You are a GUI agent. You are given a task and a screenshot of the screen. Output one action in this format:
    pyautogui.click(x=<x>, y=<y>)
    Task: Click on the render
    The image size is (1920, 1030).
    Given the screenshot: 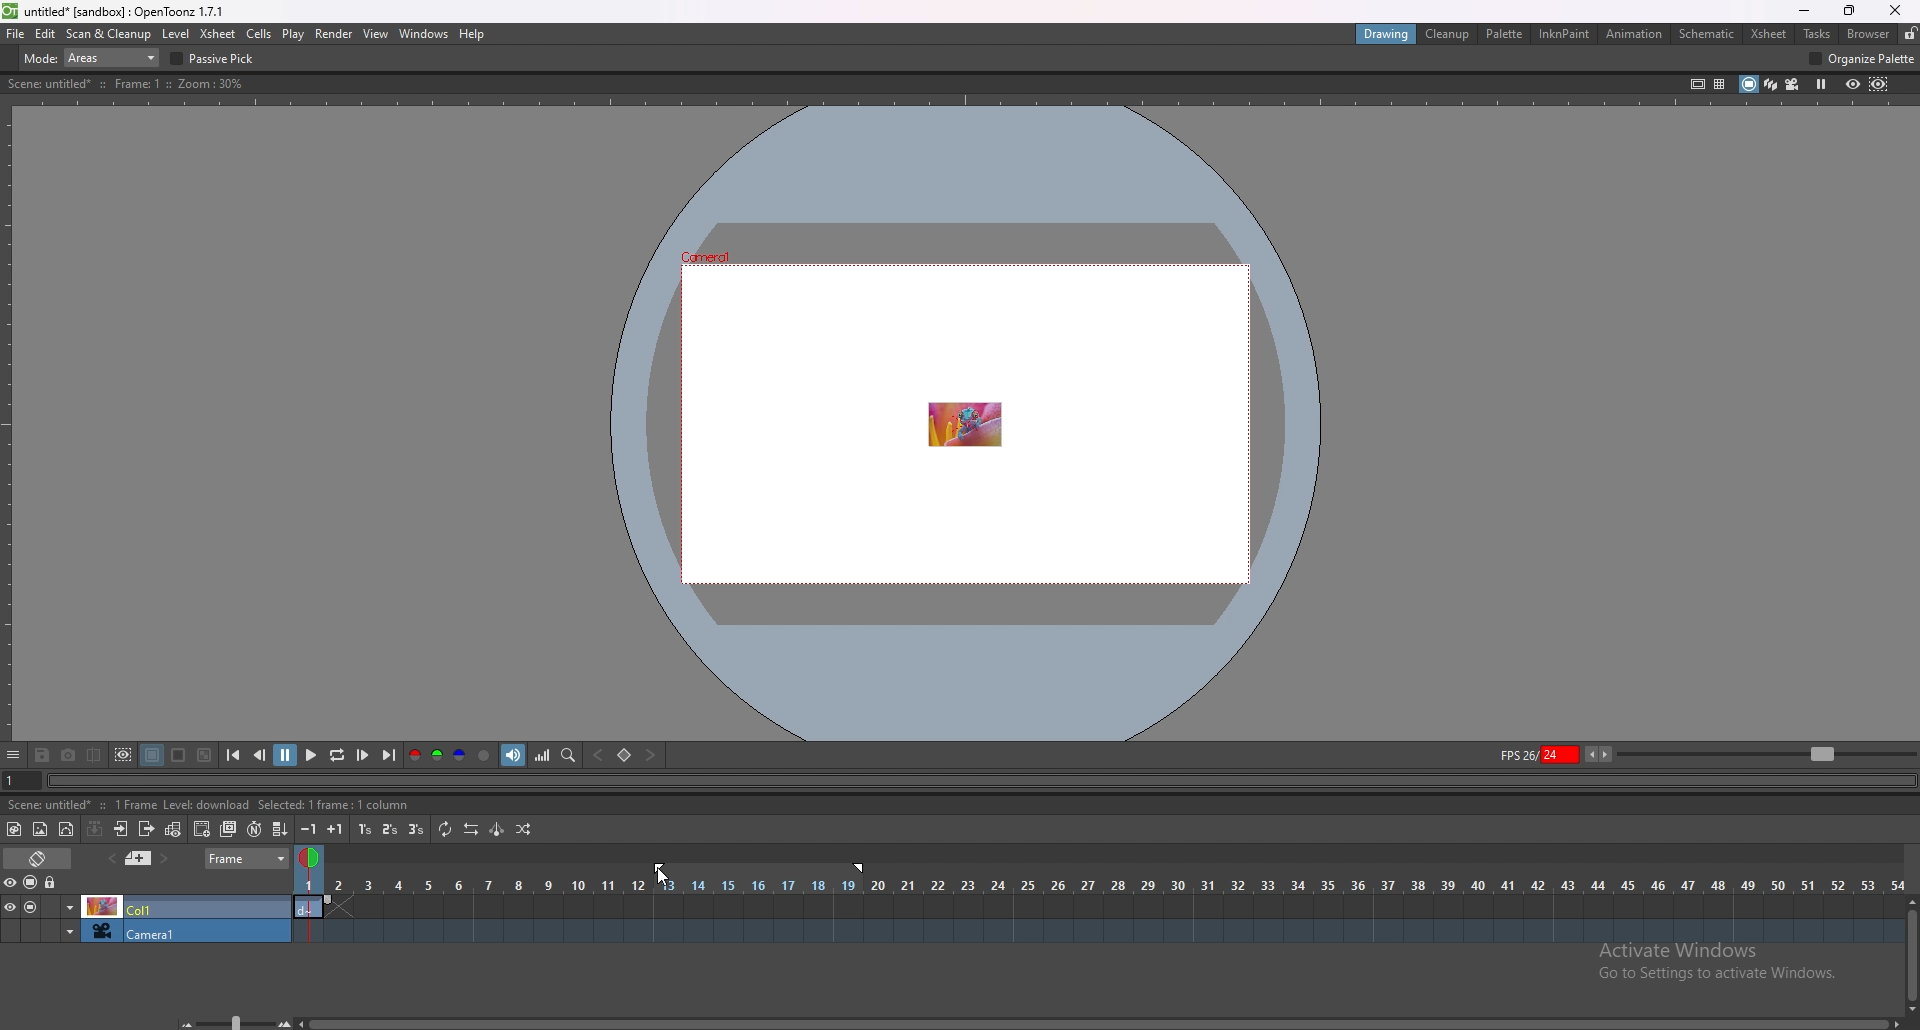 What is the action you would take?
    pyautogui.click(x=335, y=34)
    